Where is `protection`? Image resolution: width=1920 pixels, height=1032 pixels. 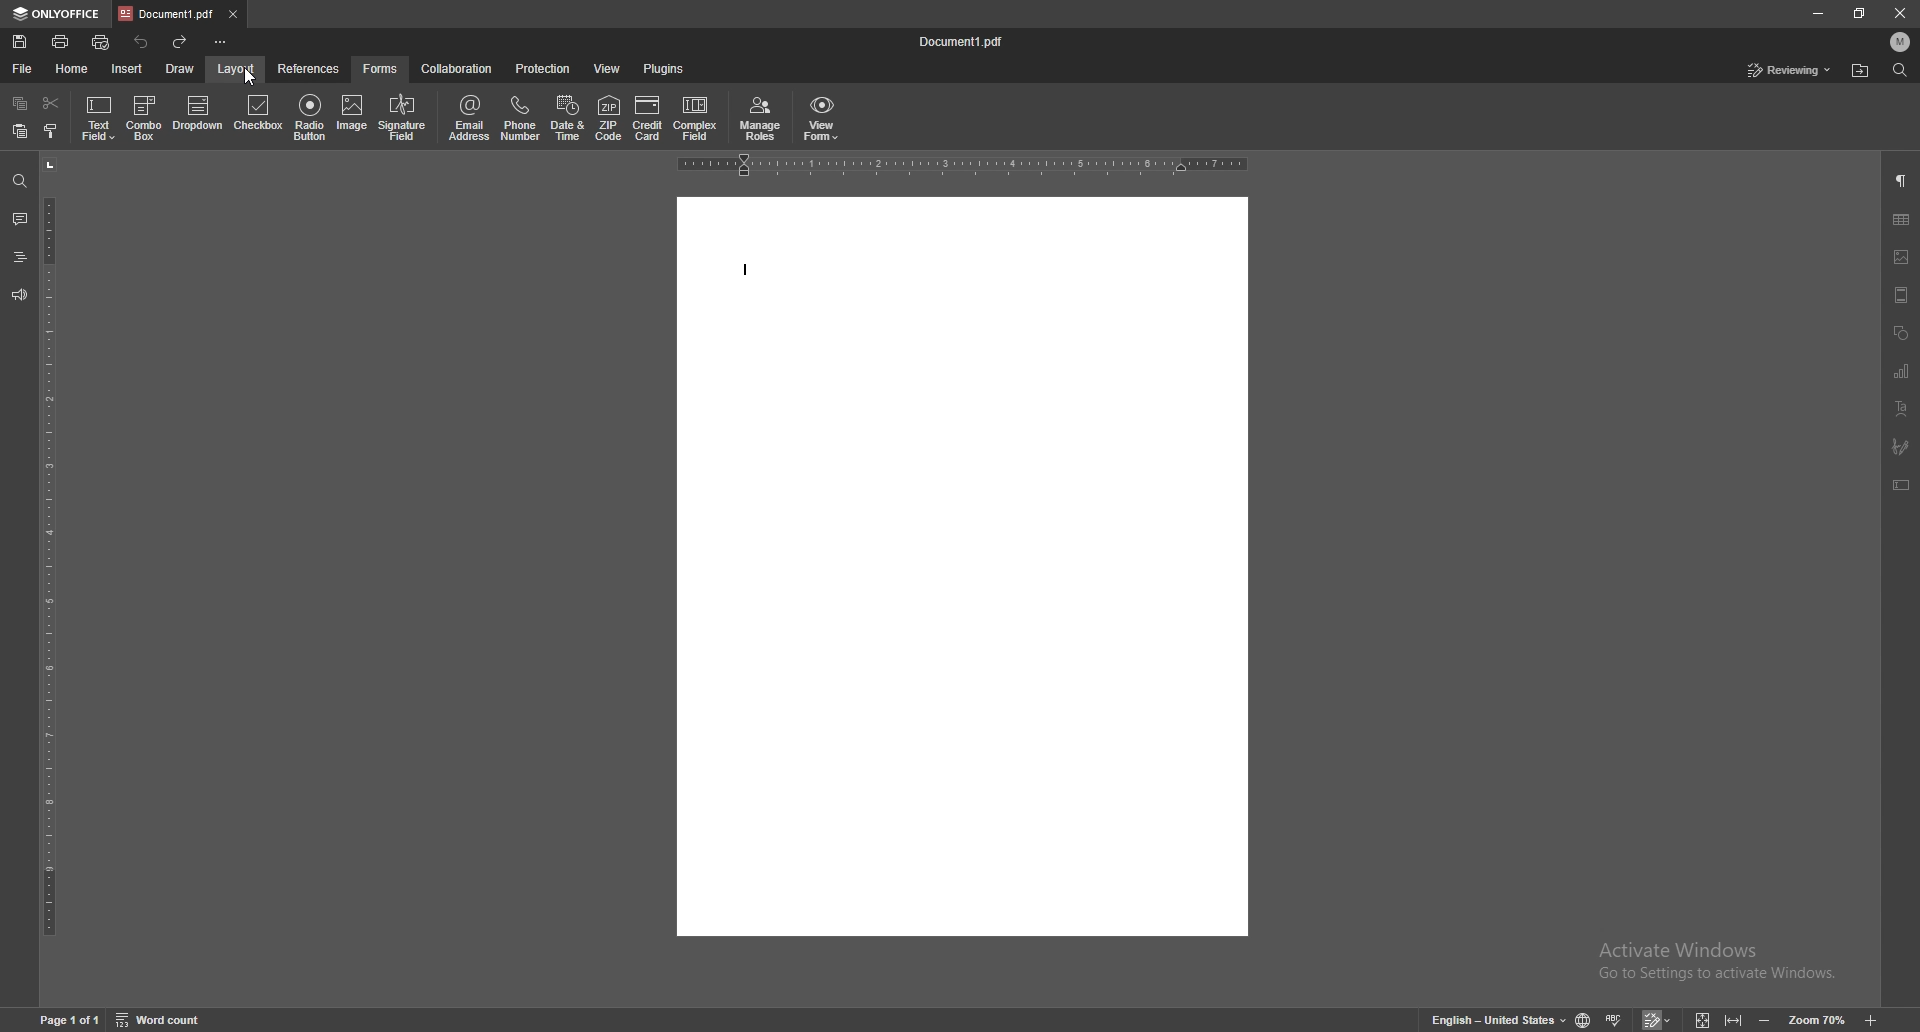
protection is located at coordinates (542, 69).